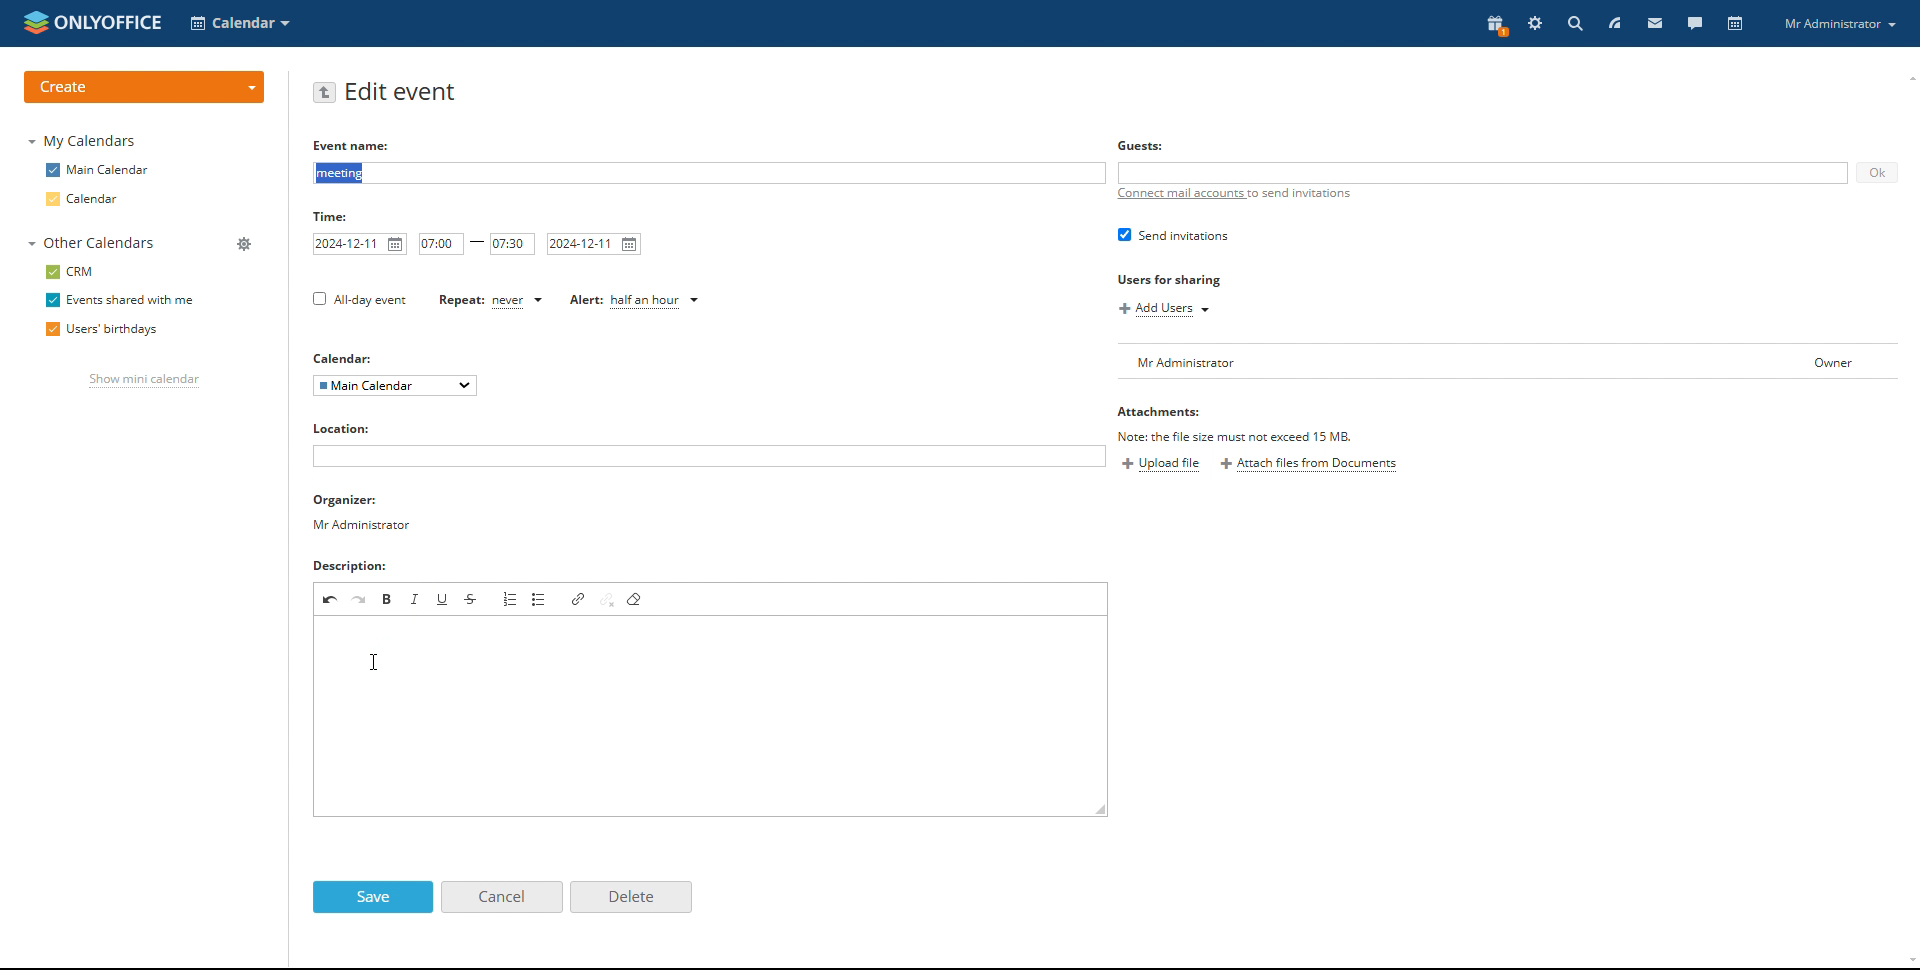  What do you see at coordinates (1537, 23) in the screenshot?
I see `settings` at bounding box center [1537, 23].